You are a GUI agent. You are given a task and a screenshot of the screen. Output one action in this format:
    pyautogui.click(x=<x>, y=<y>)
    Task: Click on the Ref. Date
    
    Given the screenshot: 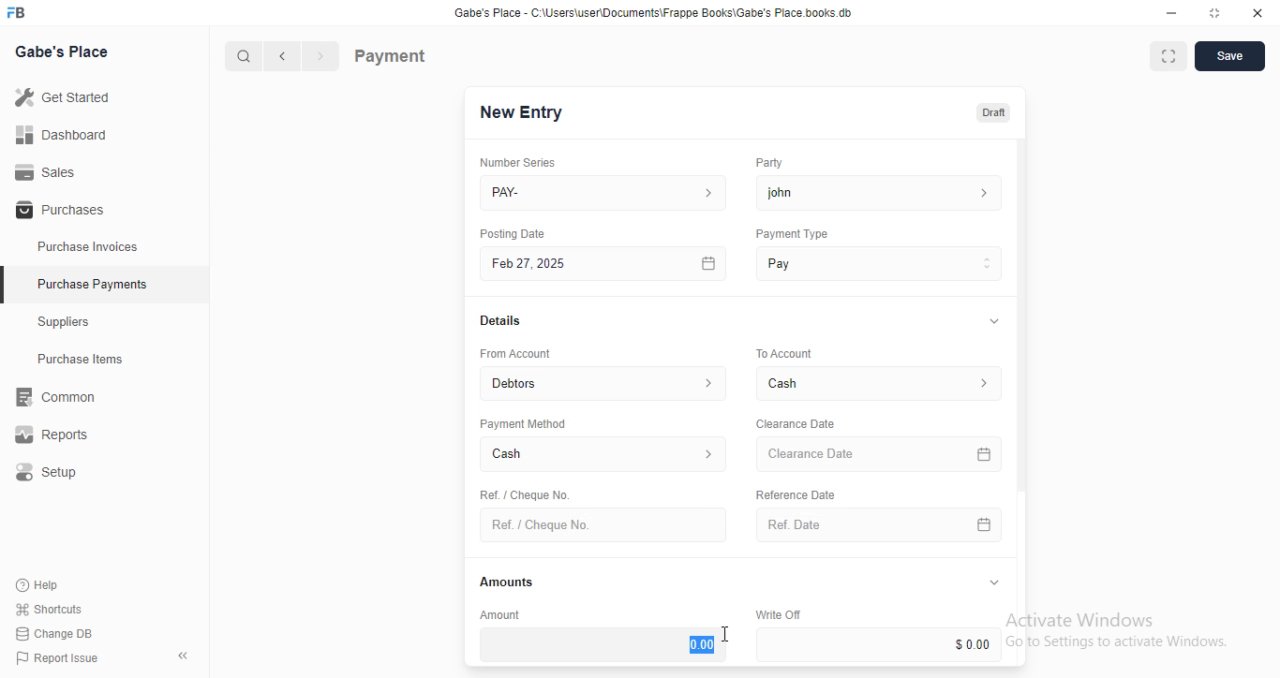 What is the action you would take?
    pyautogui.click(x=879, y=525)
    